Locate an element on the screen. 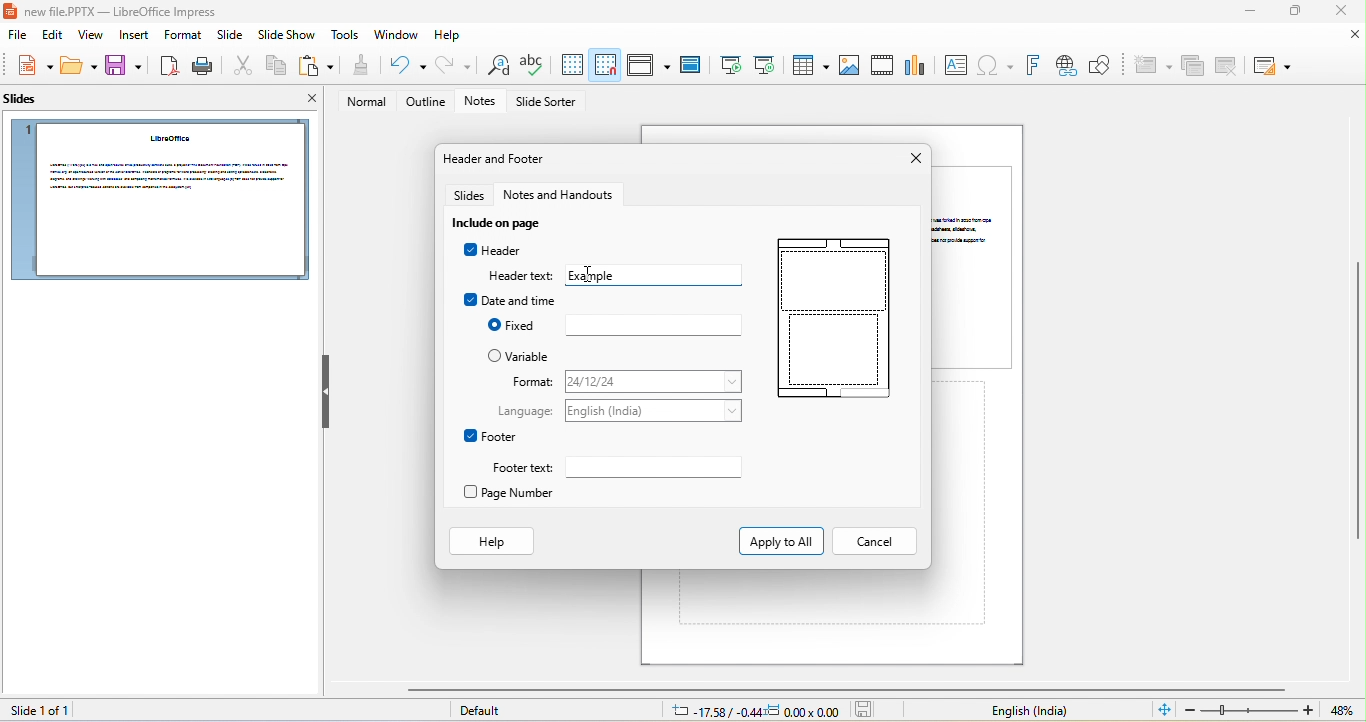  outline is located at coordinates (426, 102).